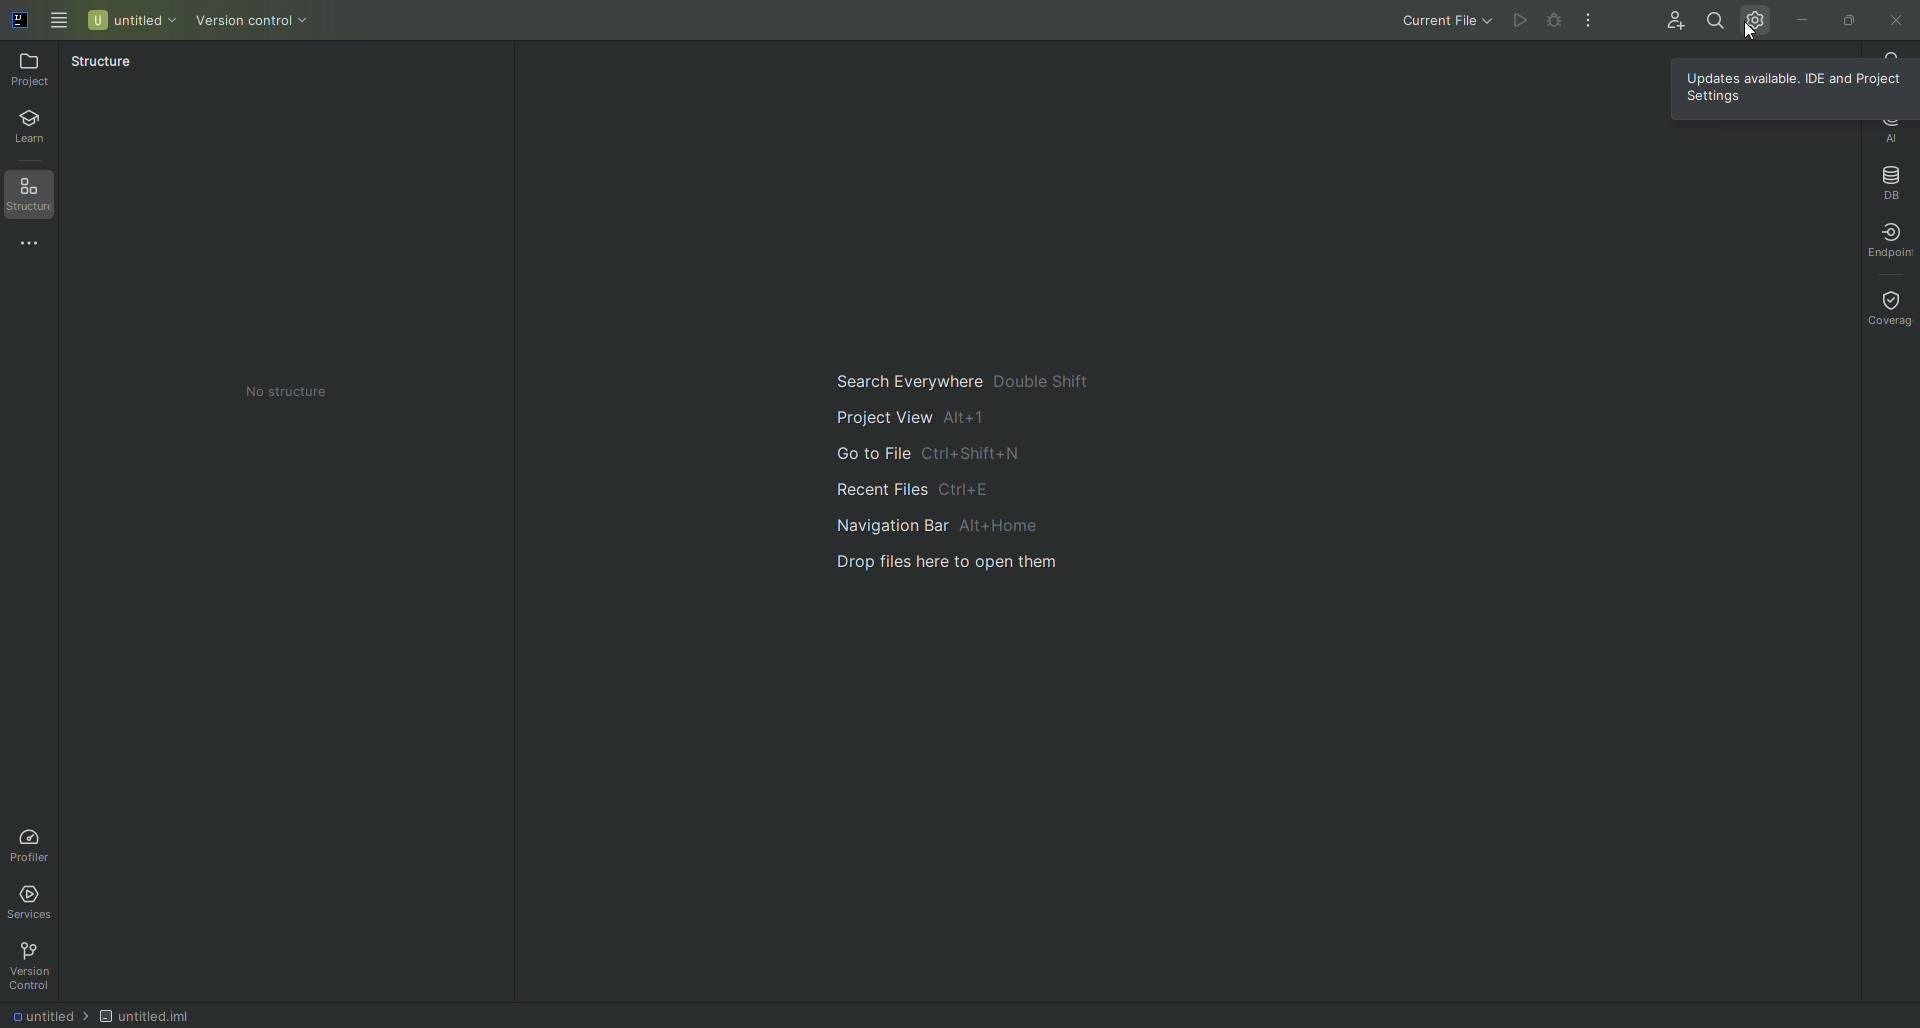 The height and width of the screenshot is (1028, 1920). I want to click on Cannot run current file, so click(1522, 21).